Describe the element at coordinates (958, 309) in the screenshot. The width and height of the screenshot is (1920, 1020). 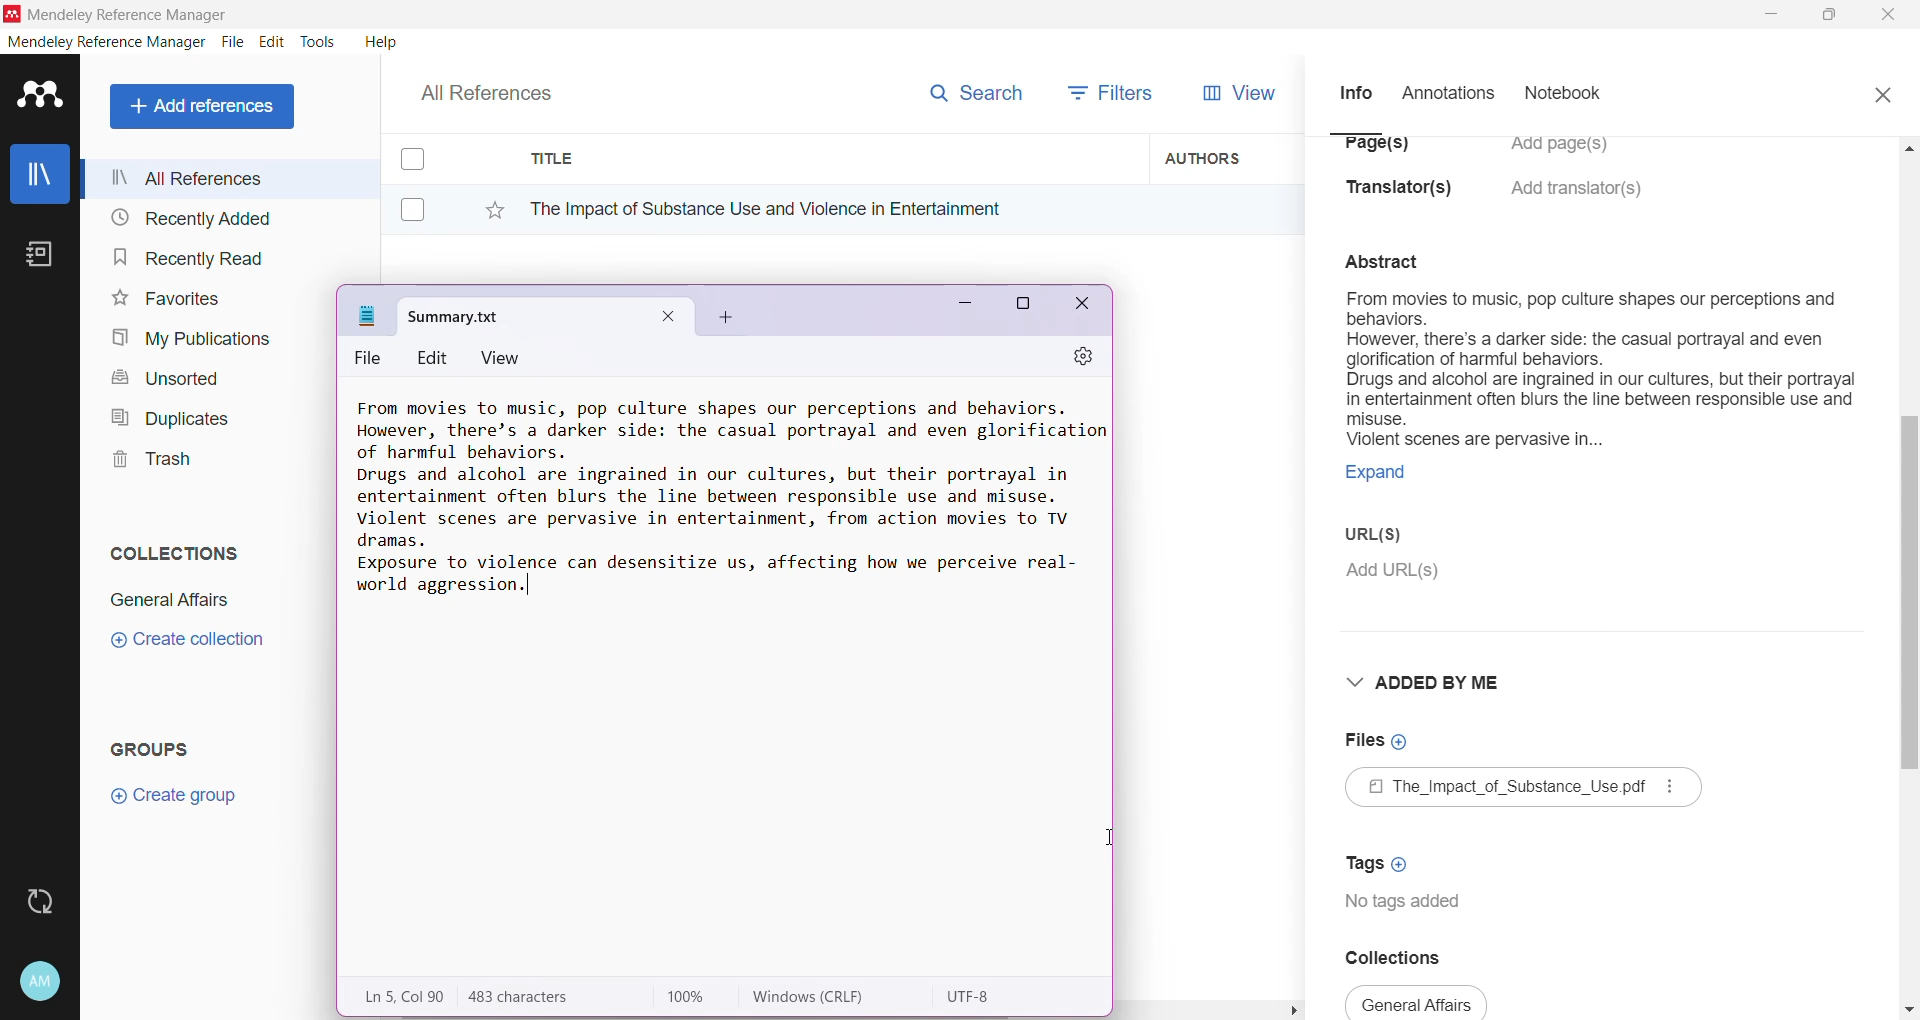
I see `Minimize` at that location.